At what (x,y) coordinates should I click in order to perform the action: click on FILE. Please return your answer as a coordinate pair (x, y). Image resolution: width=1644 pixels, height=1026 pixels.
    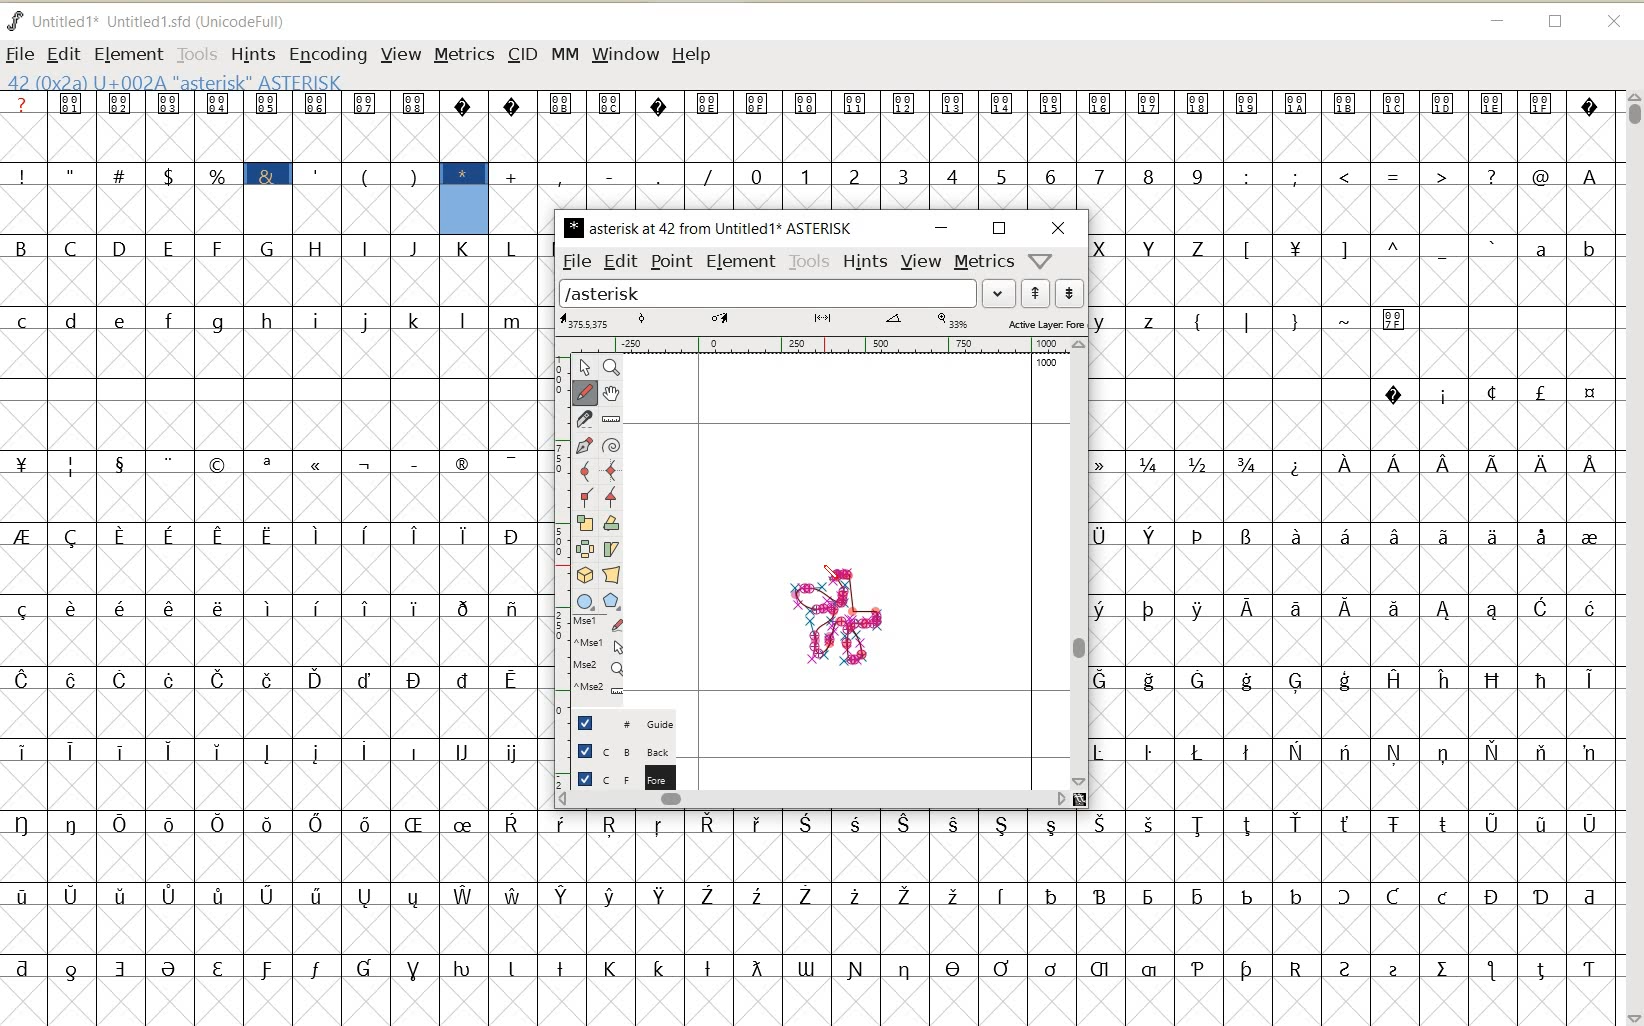
    Looking at the image, I should click on (20, 53).